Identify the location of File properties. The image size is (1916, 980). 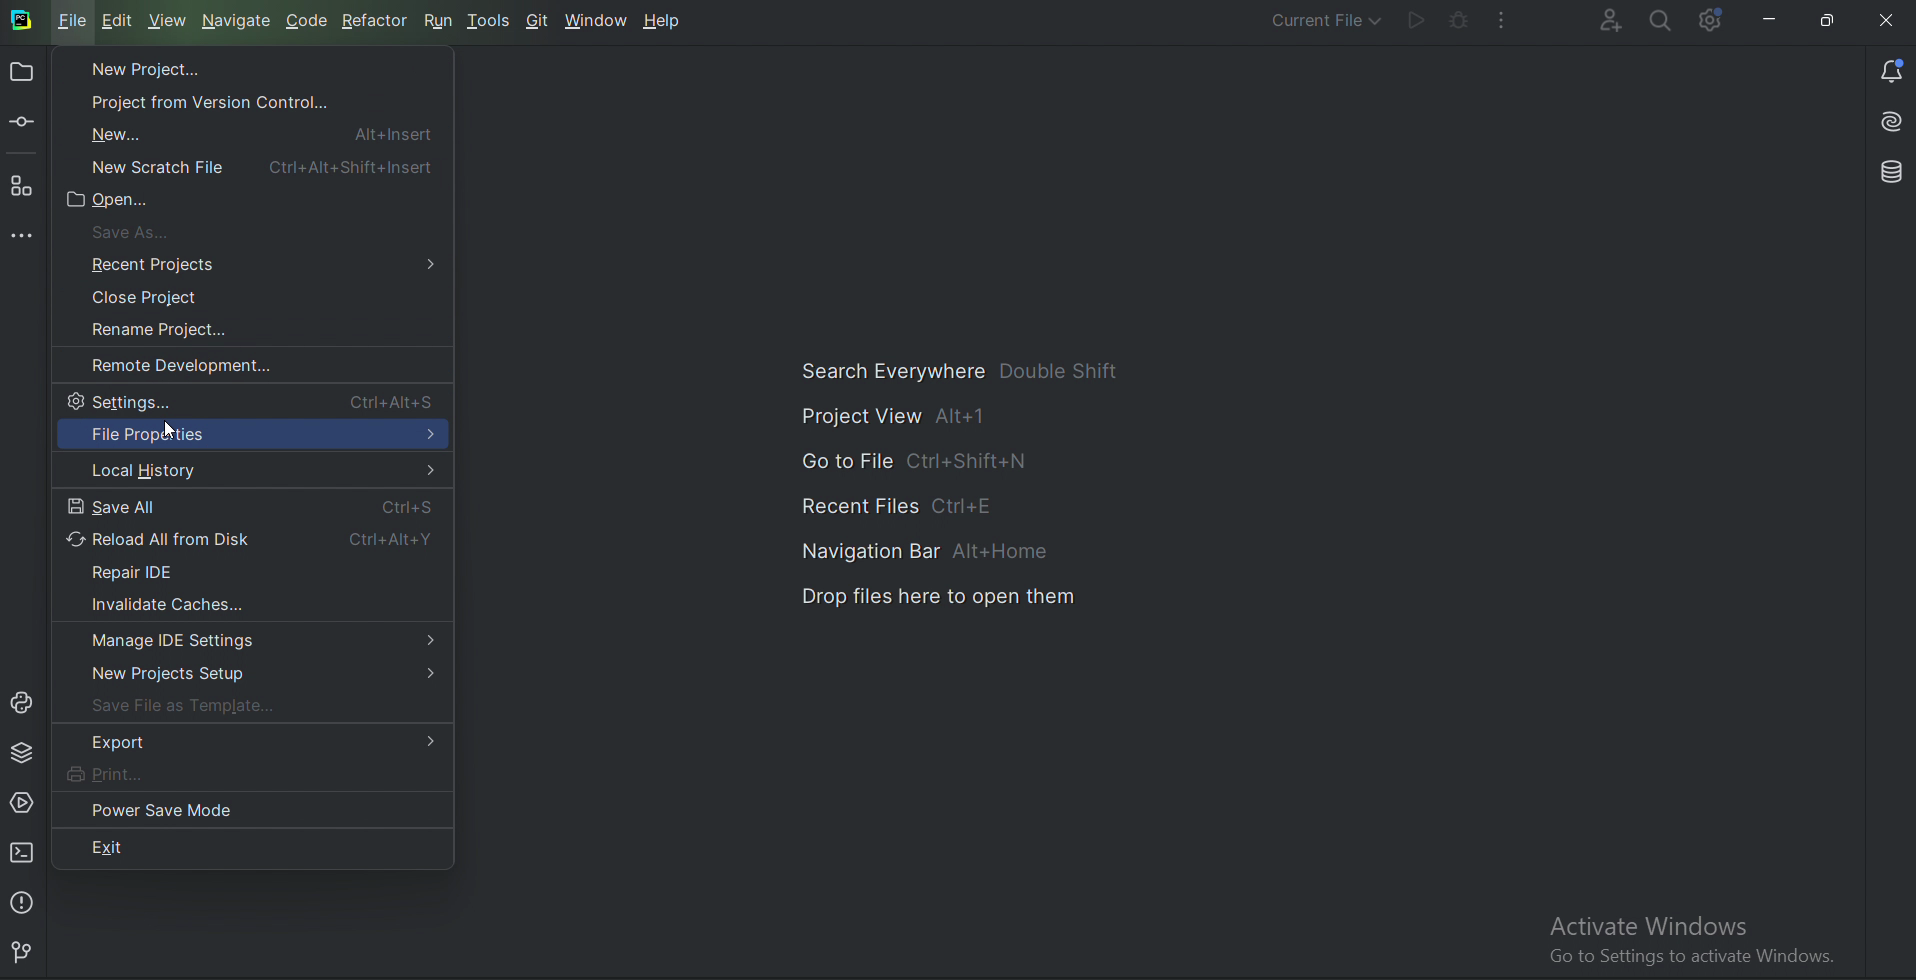
(251, 436).